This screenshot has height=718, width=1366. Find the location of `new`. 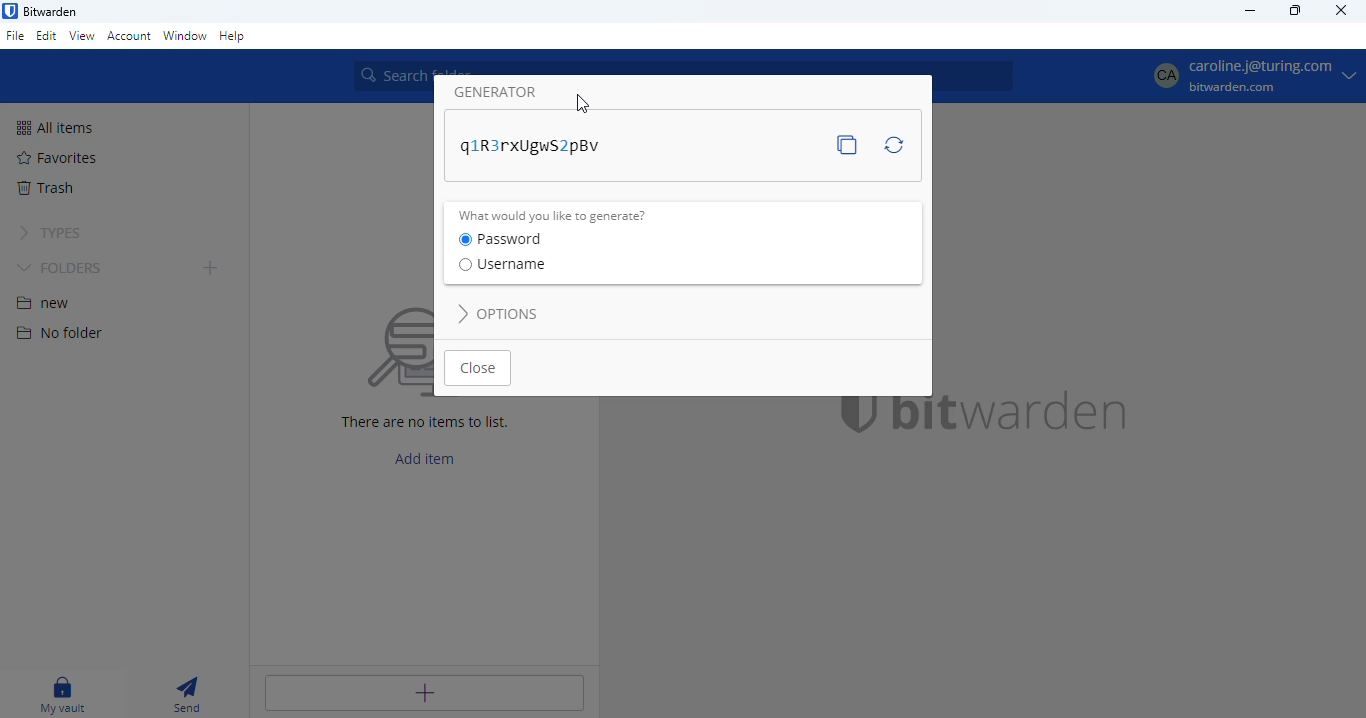

new is located at coordinates (44, 303).